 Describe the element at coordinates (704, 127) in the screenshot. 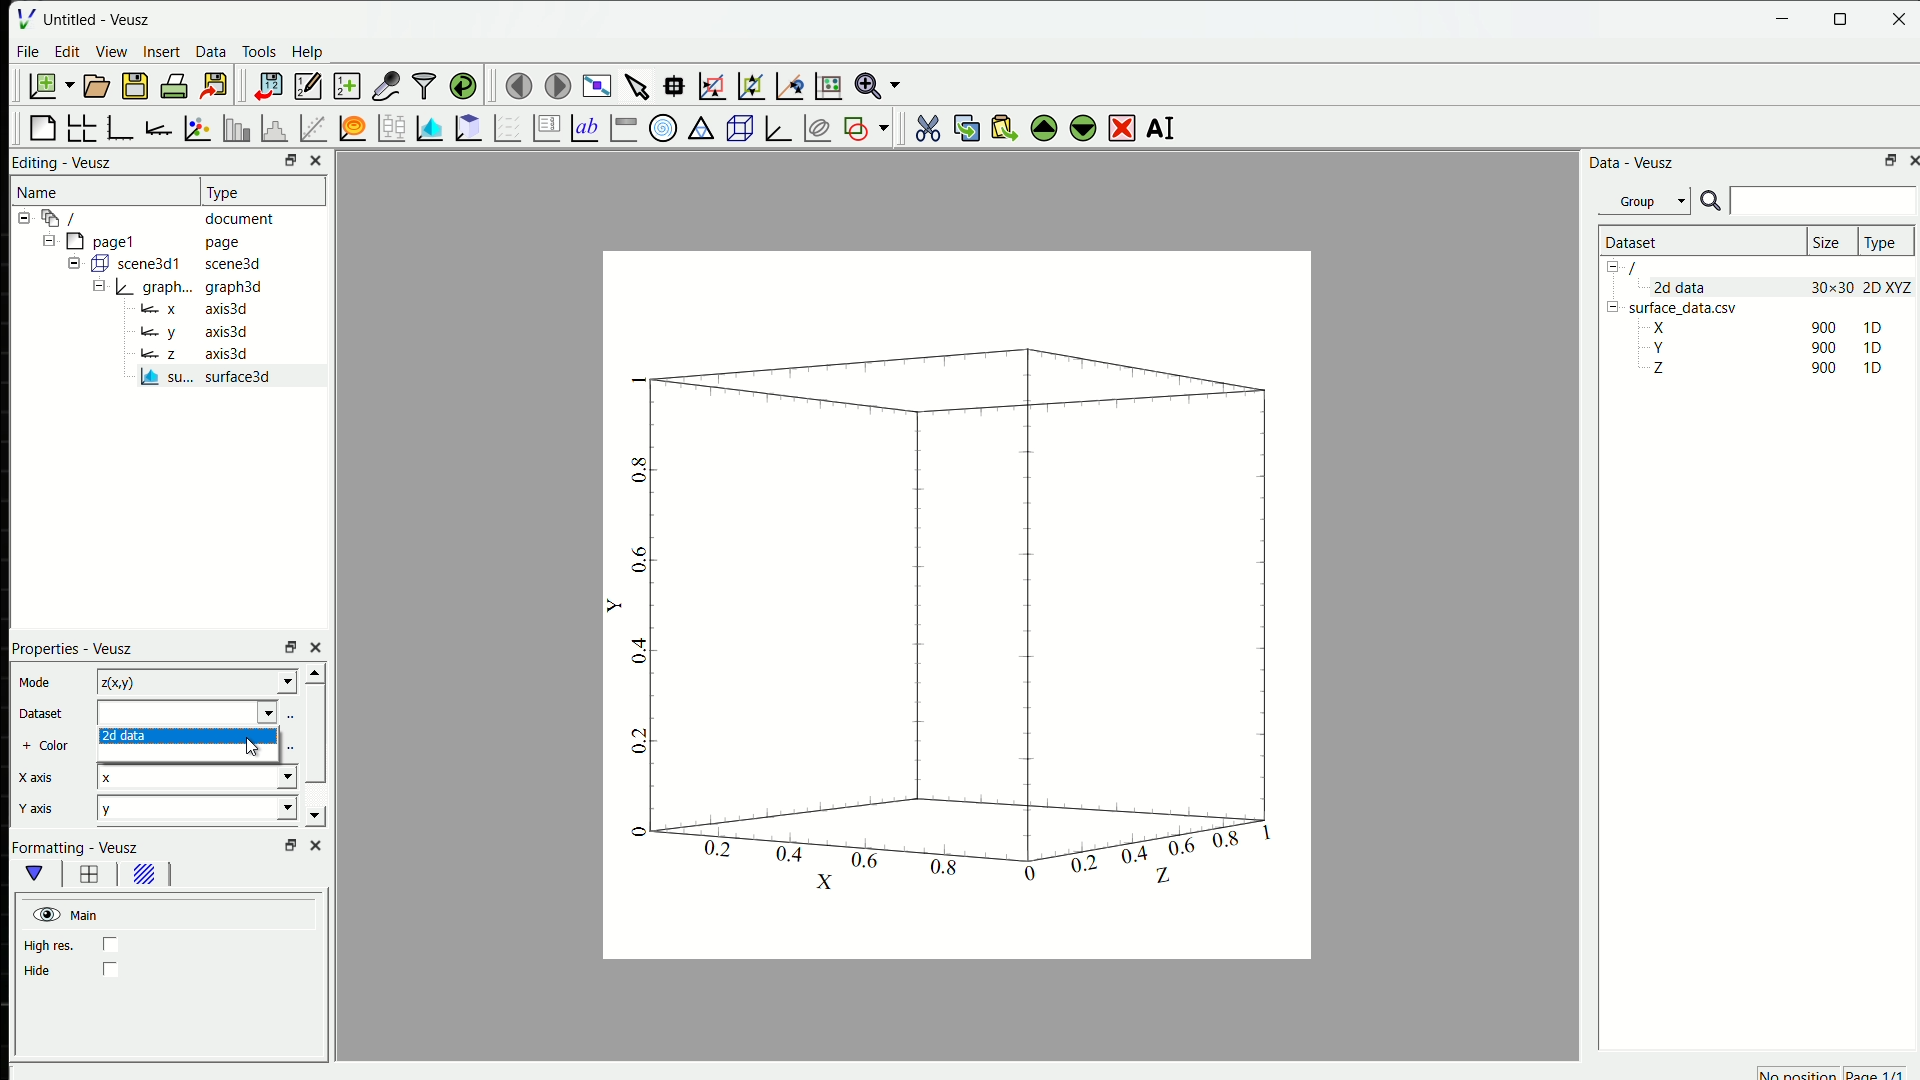

I see `ternary graph` at that location.